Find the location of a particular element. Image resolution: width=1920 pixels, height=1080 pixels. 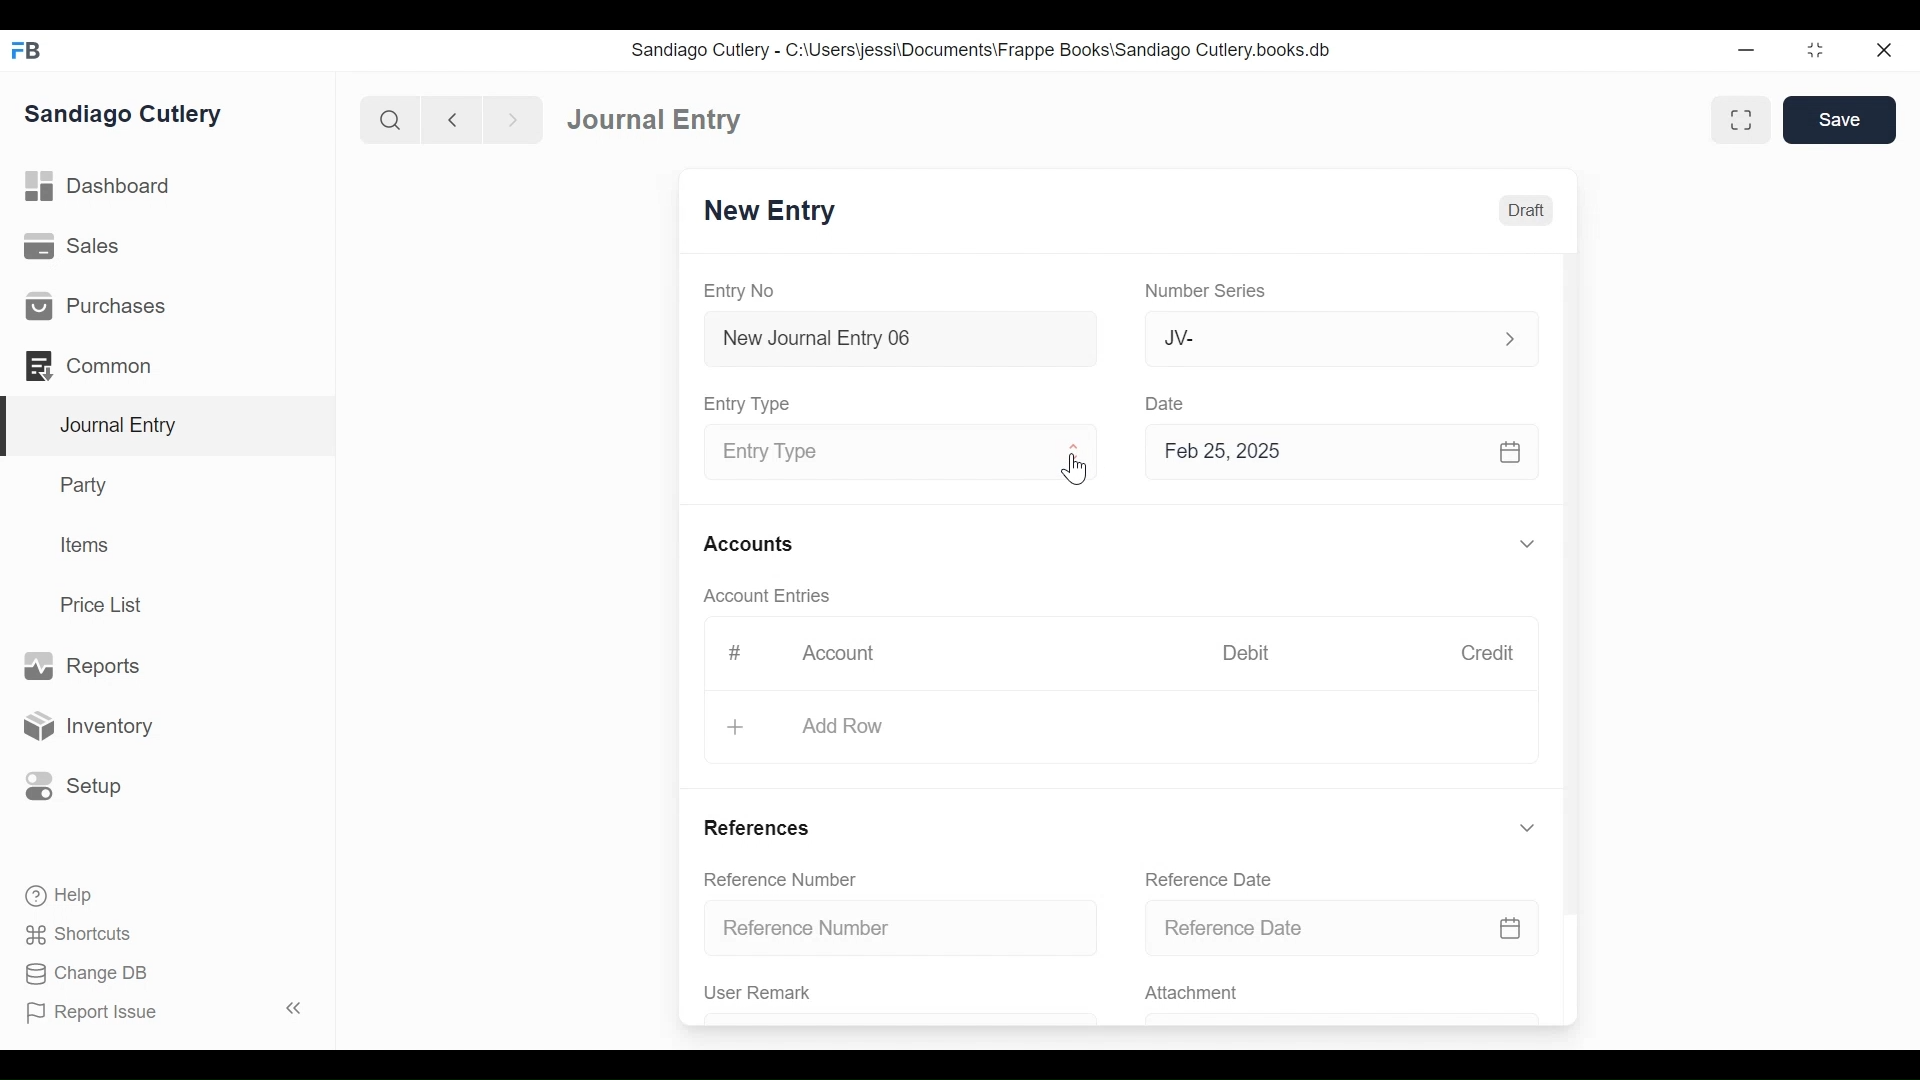

User Remark is located at coordinates (758, 992).